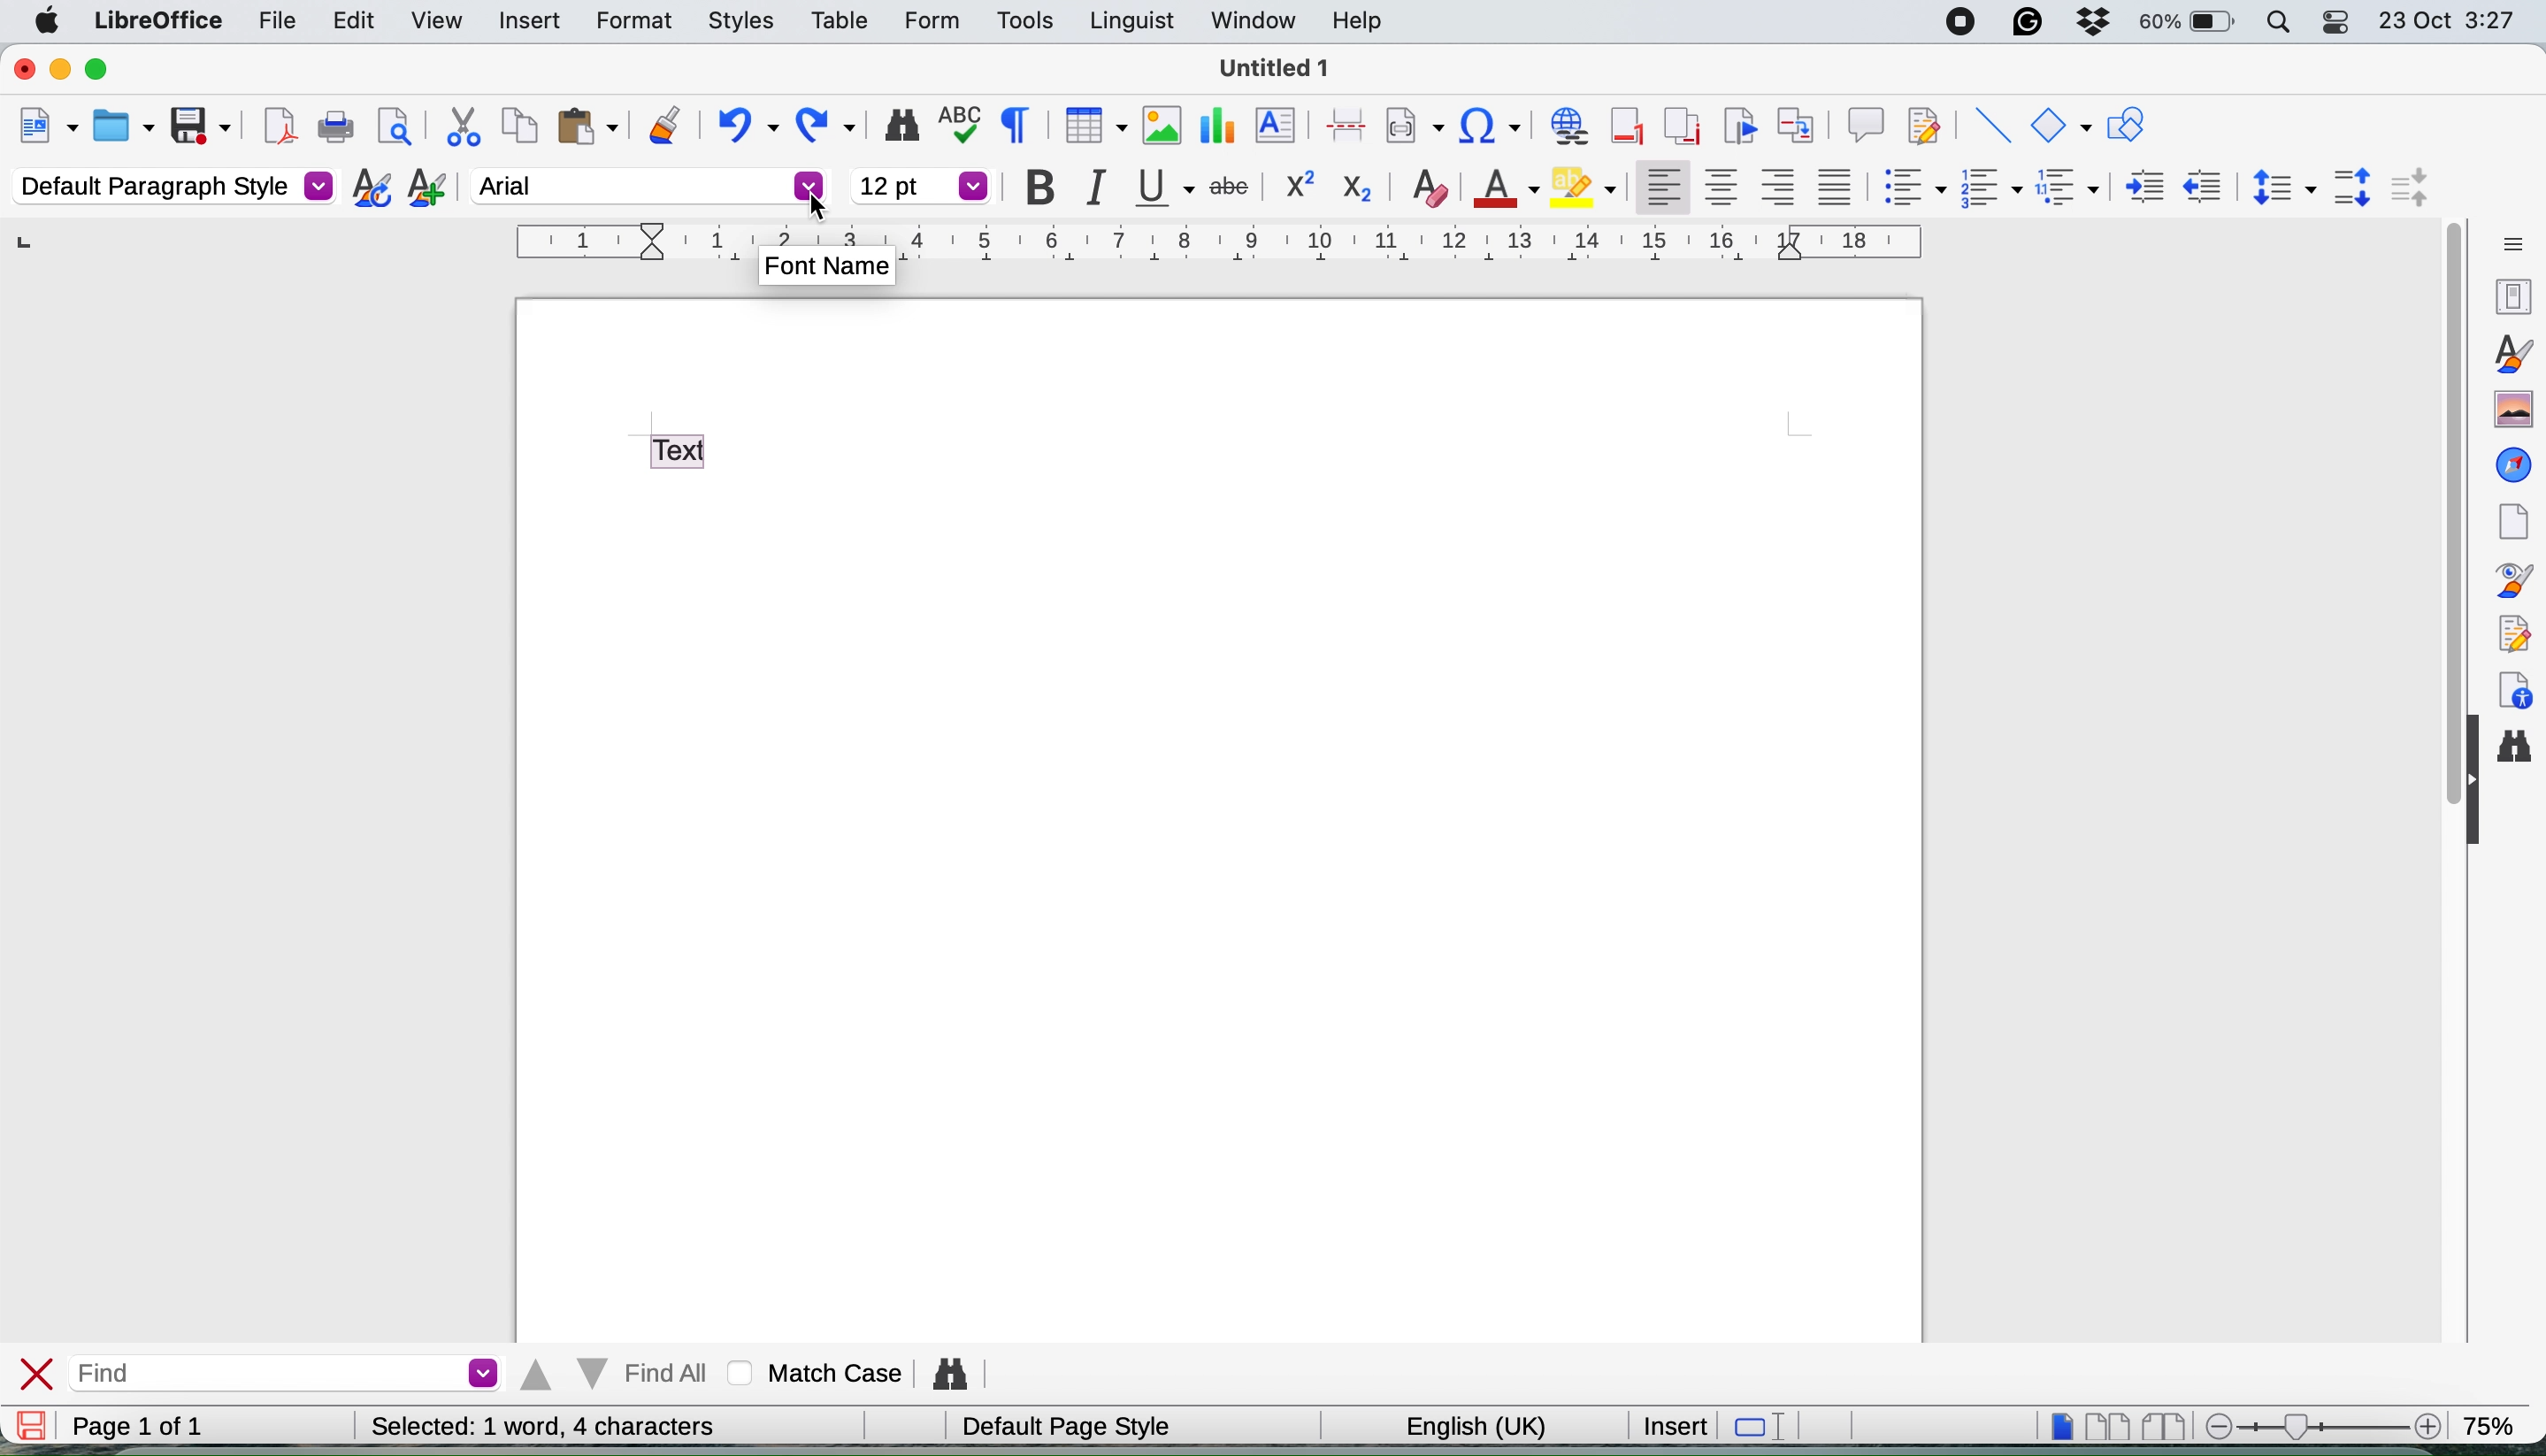  Describe the element at coordinates (2507, 245) in the screenshot. I see `sidebar settings` at that location.